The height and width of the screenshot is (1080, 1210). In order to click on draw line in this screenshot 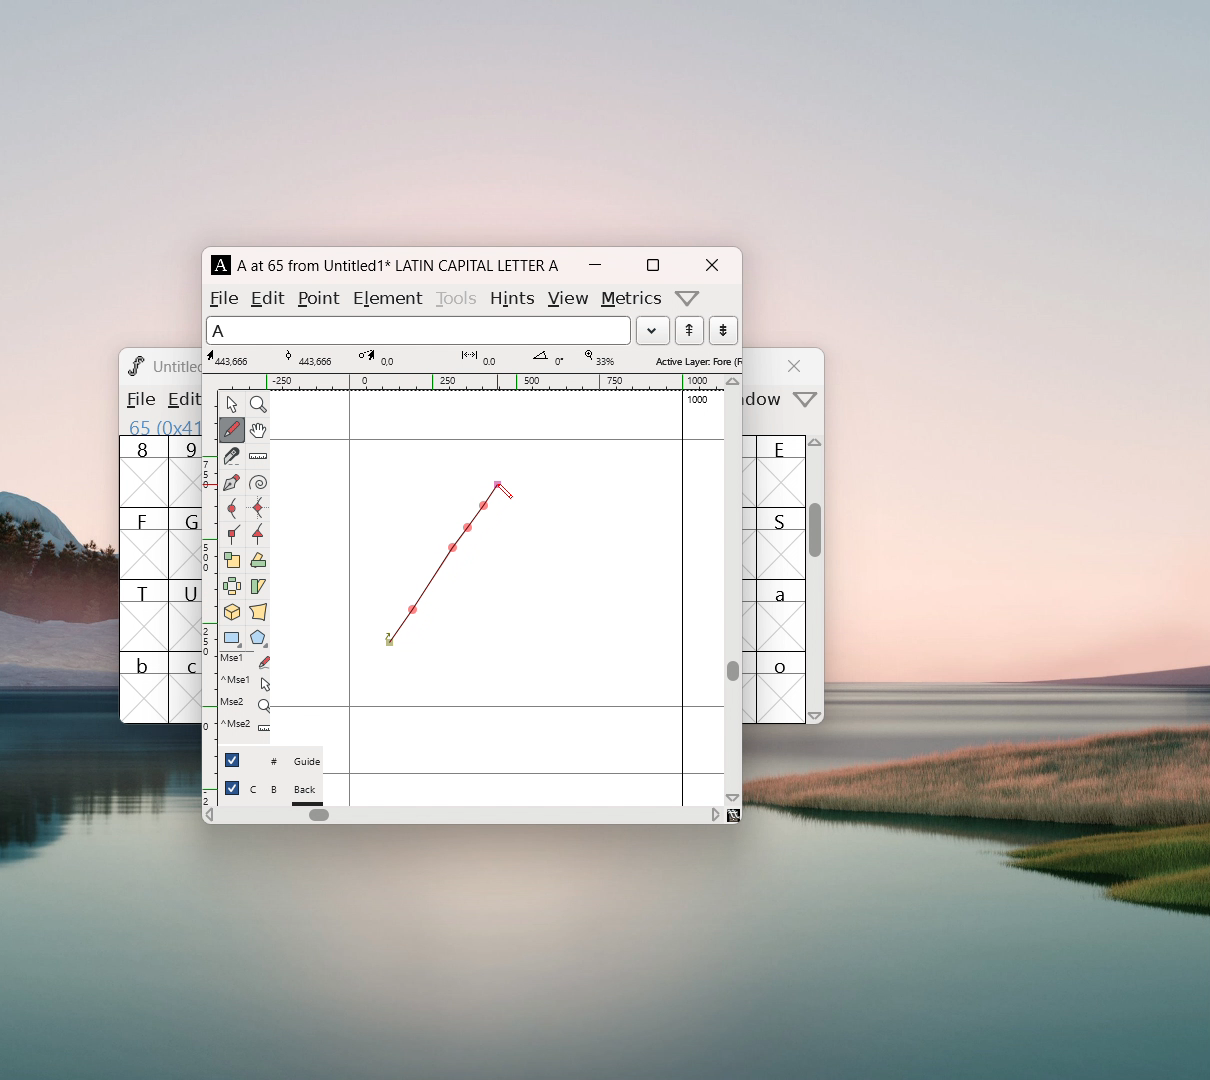, I will do `click(453, 565)`.